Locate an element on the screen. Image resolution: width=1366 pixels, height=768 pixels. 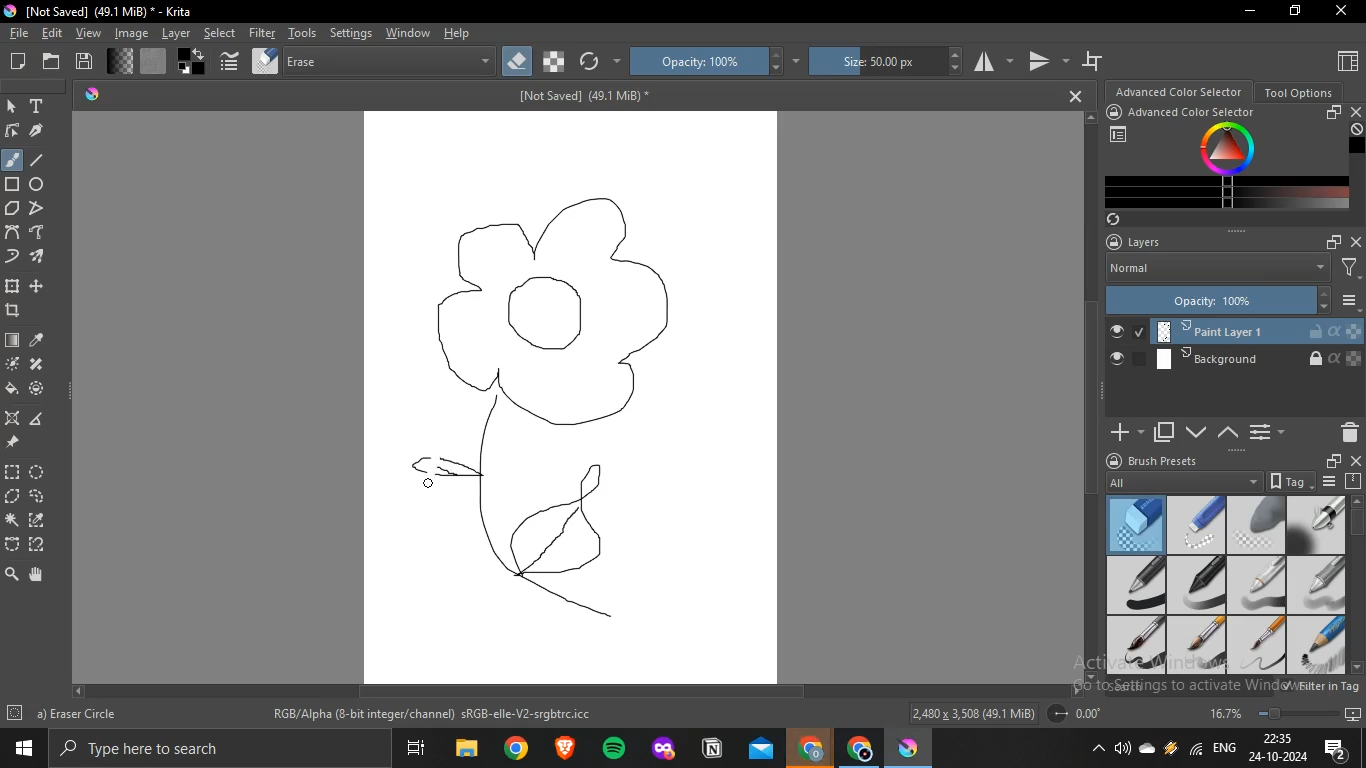
swap foreground and background colors is located at coordinates (193, 62).